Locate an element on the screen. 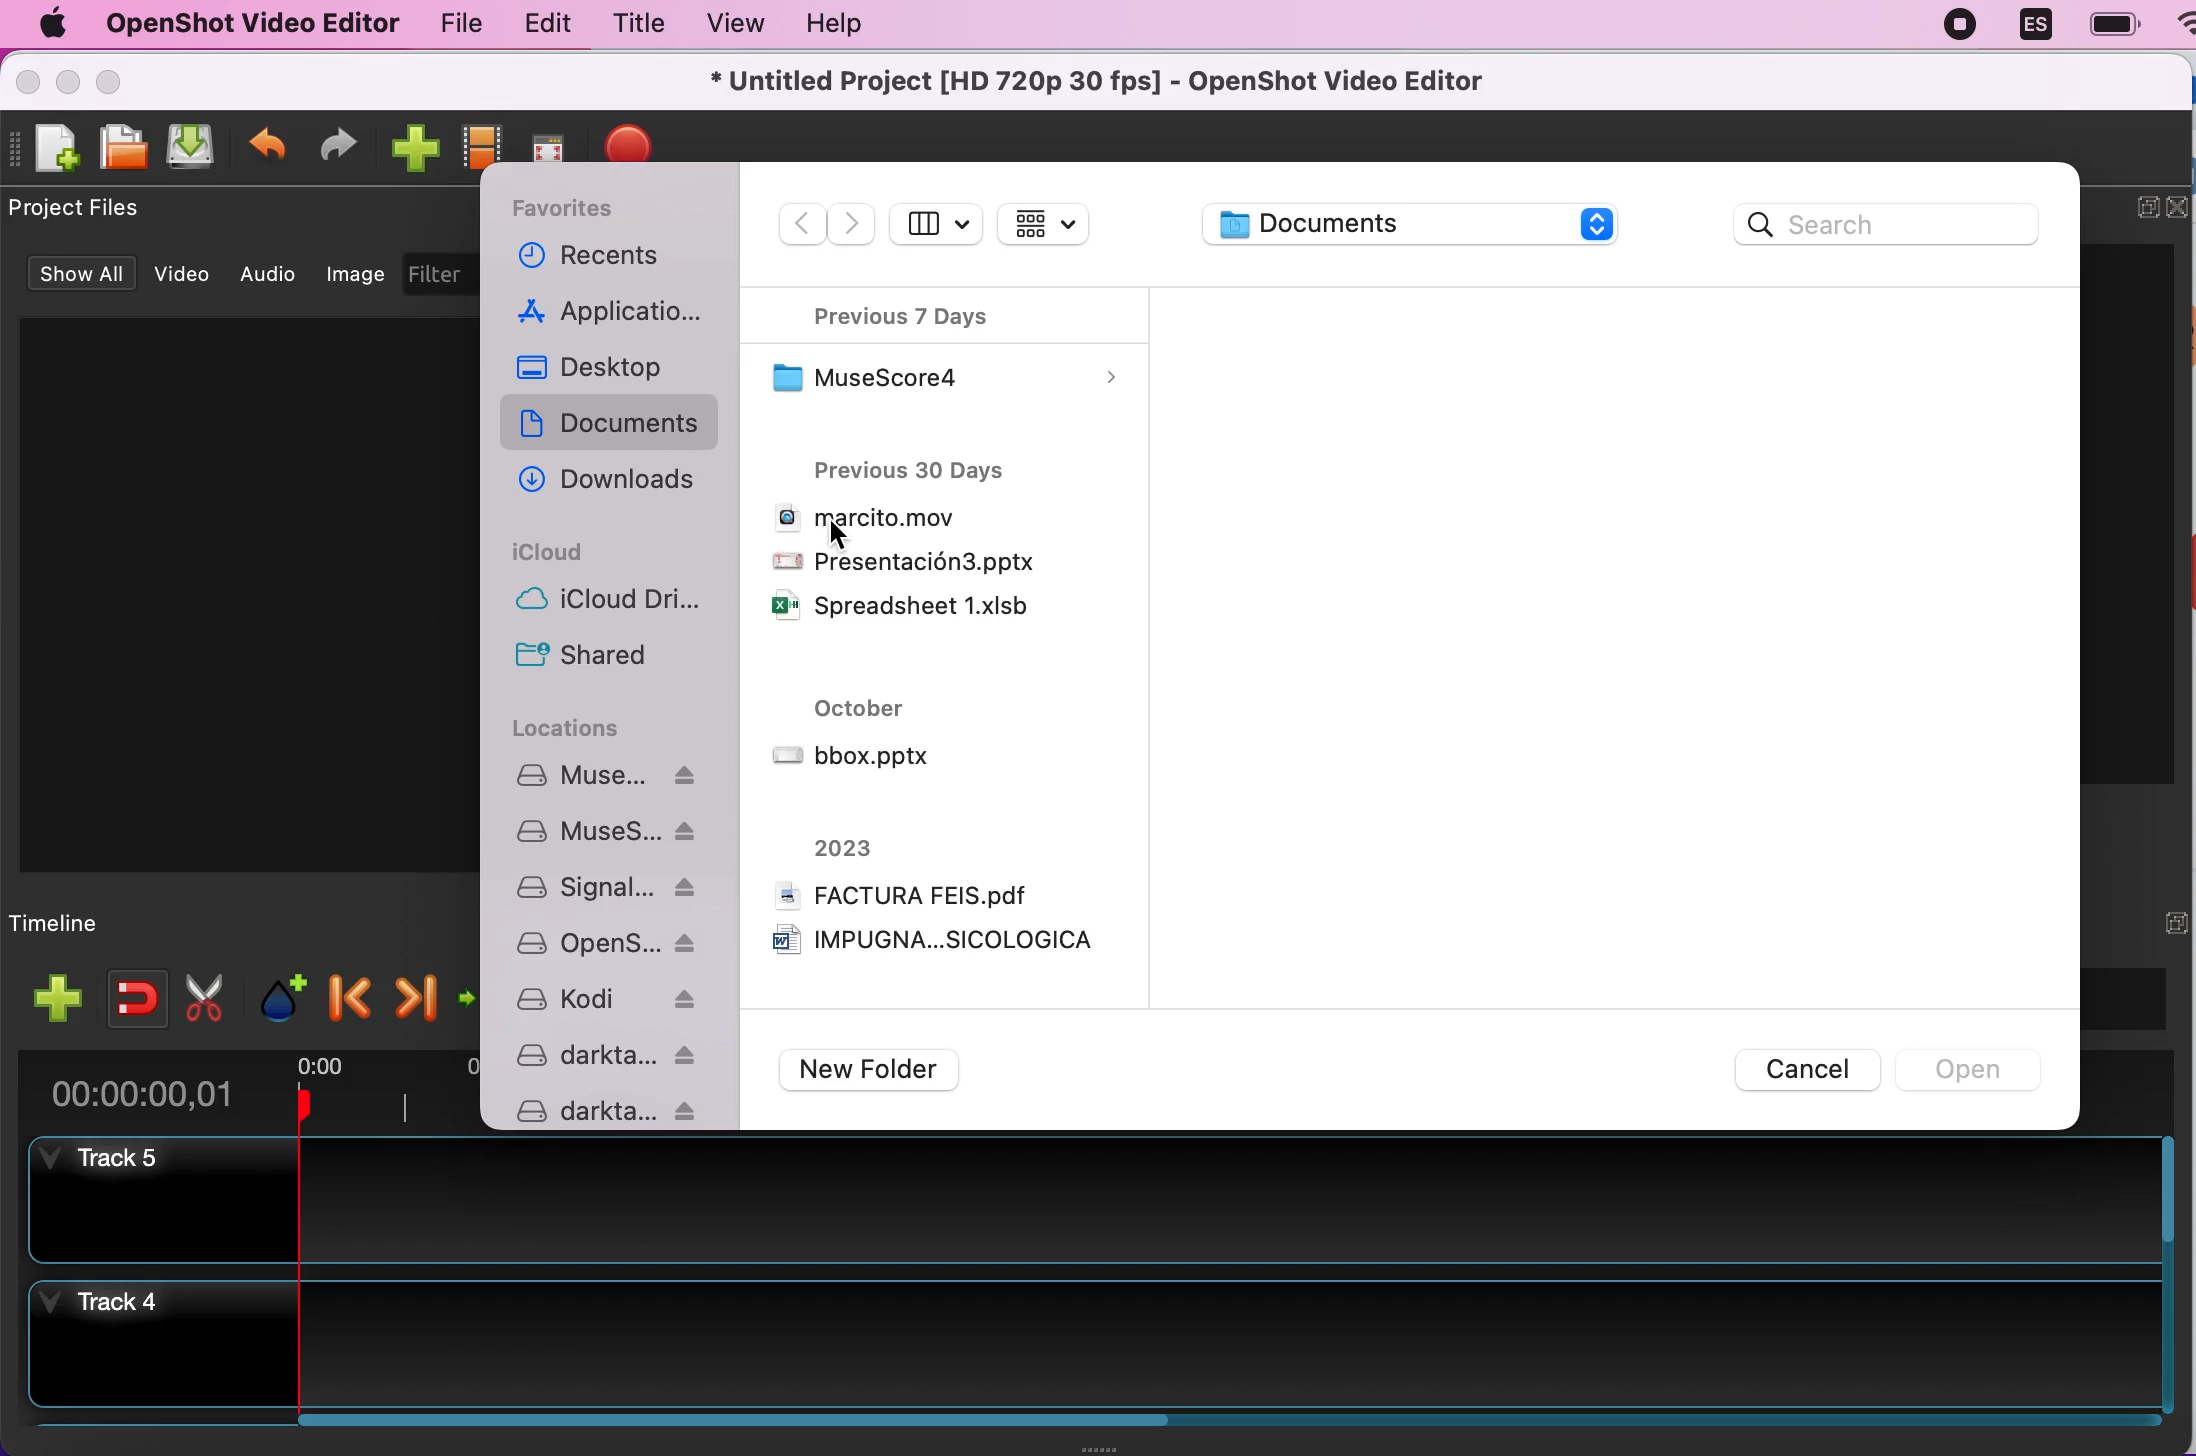 The height and width of the screenshot is (1456, 2196). video is located at coordinates (181, 274).